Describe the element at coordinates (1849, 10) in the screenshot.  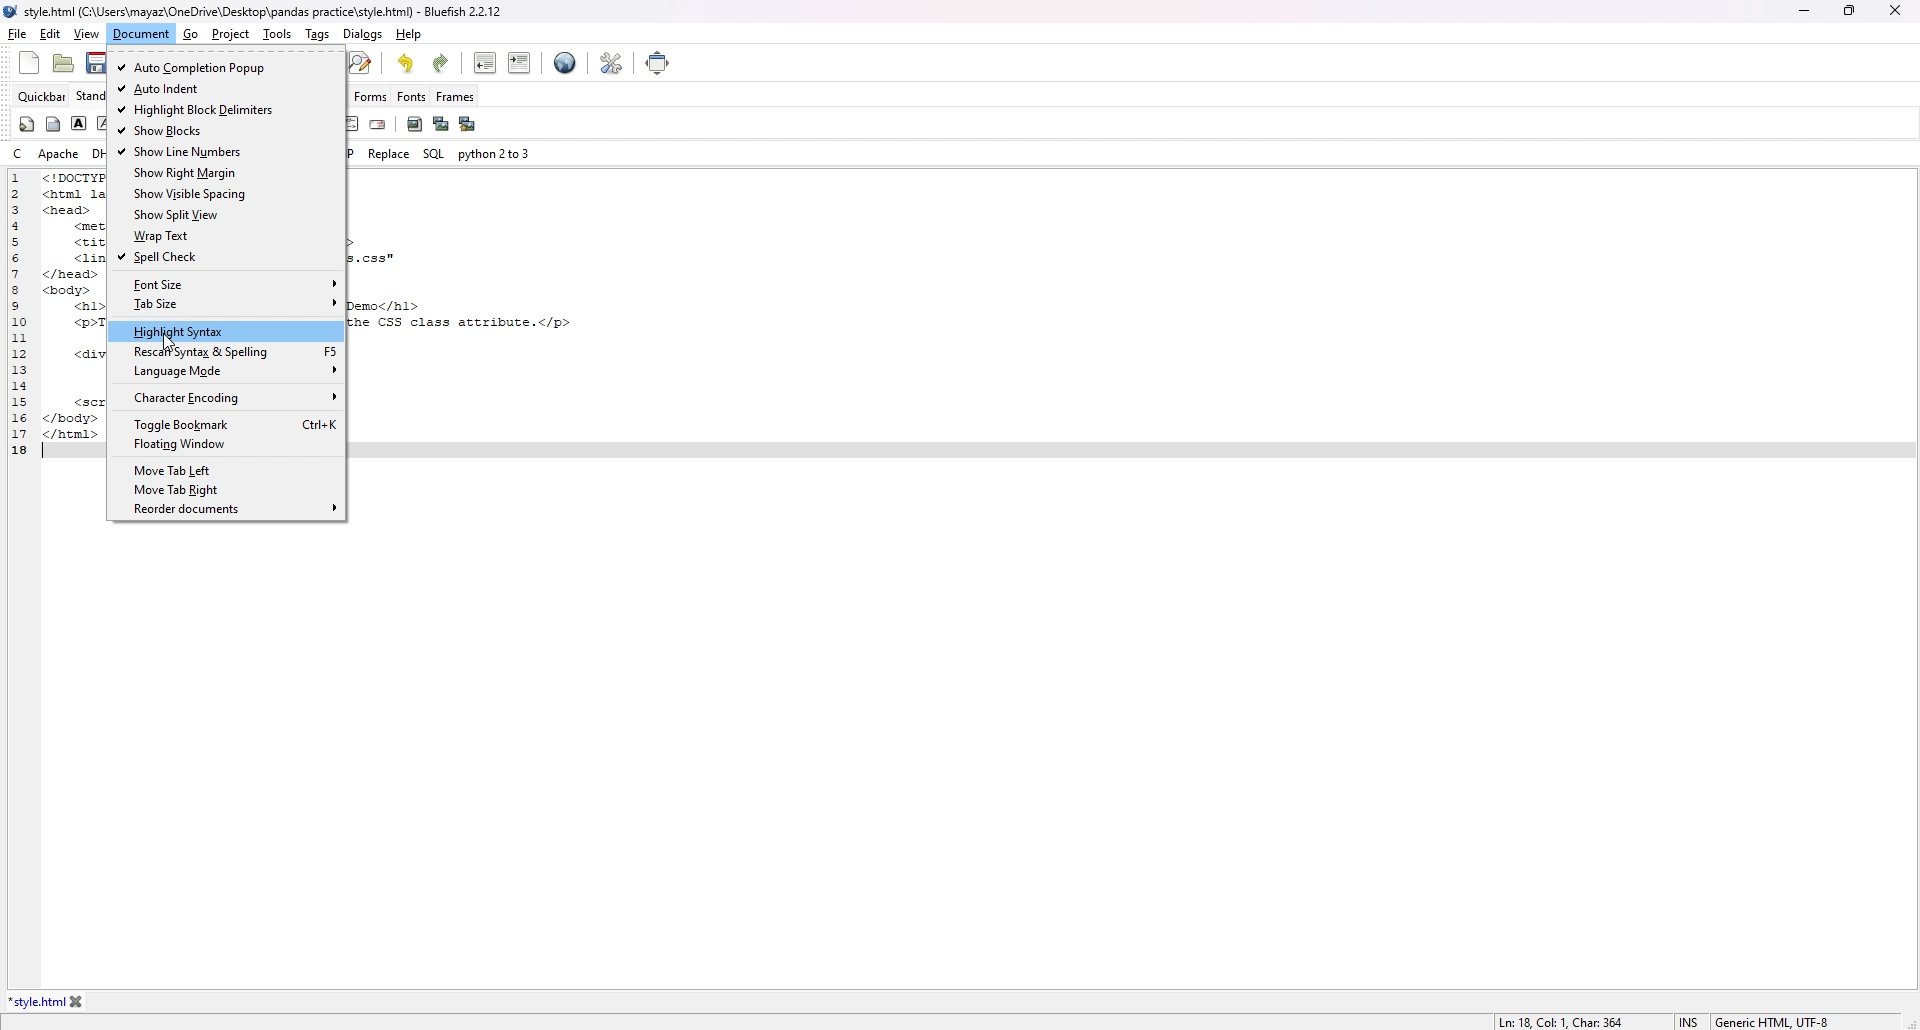
I see `resize` at that location.